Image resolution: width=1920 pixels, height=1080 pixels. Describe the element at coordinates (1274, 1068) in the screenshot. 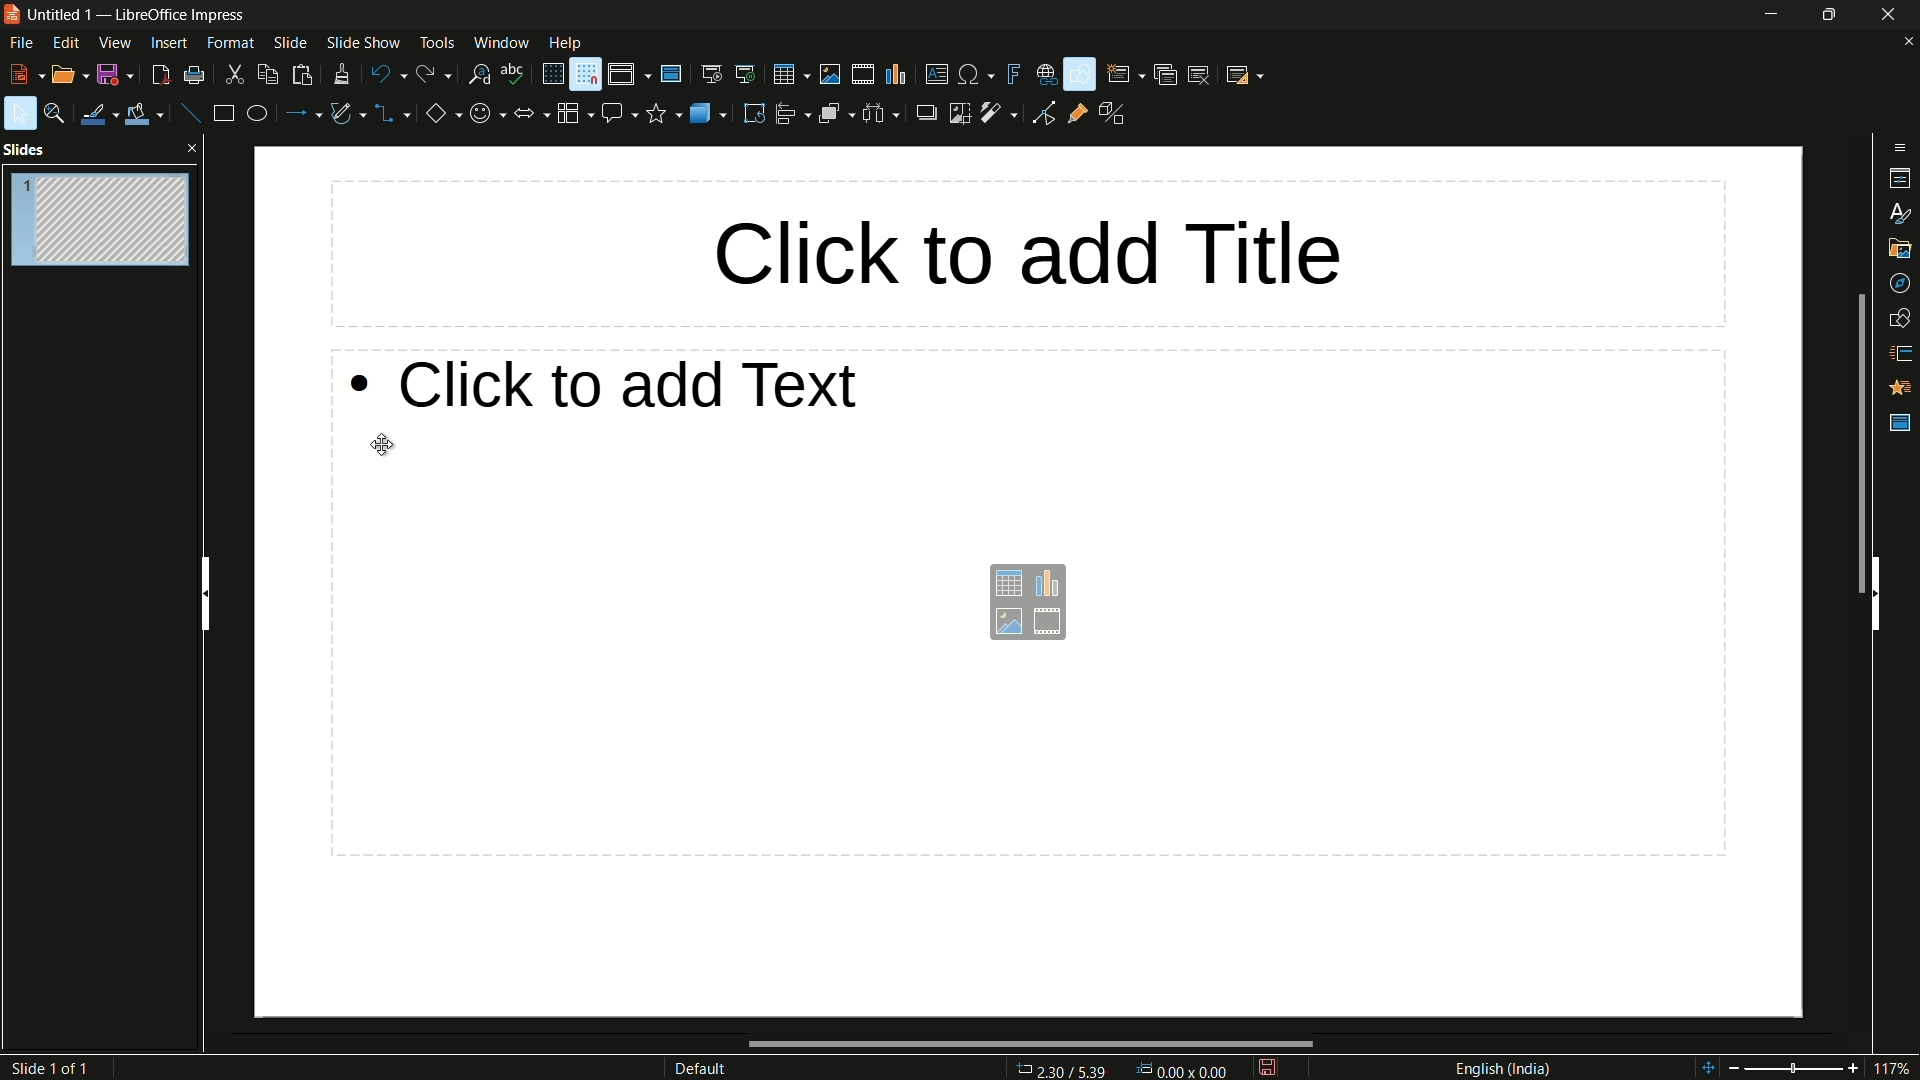

I see `modify document` at that location.